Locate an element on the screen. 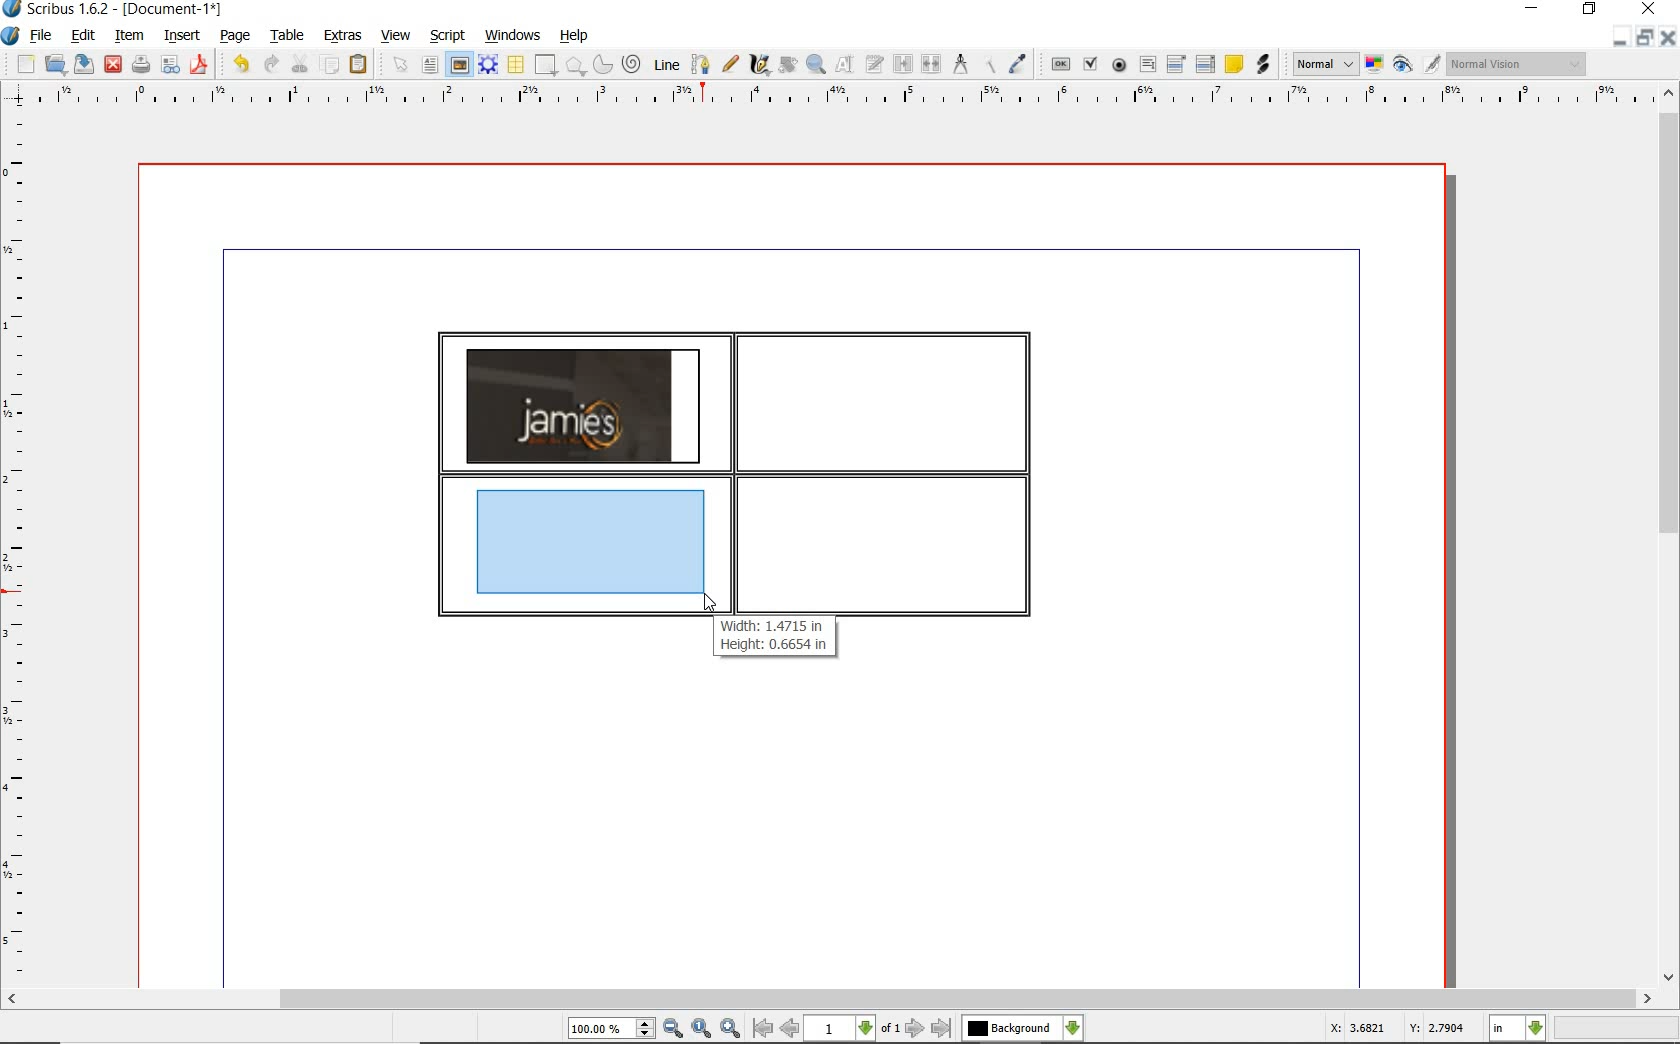 This screenshot has width=1680, height=1044. Width: 1.4715 in Height: 0.6654 in is located at coordinates (775, 634).